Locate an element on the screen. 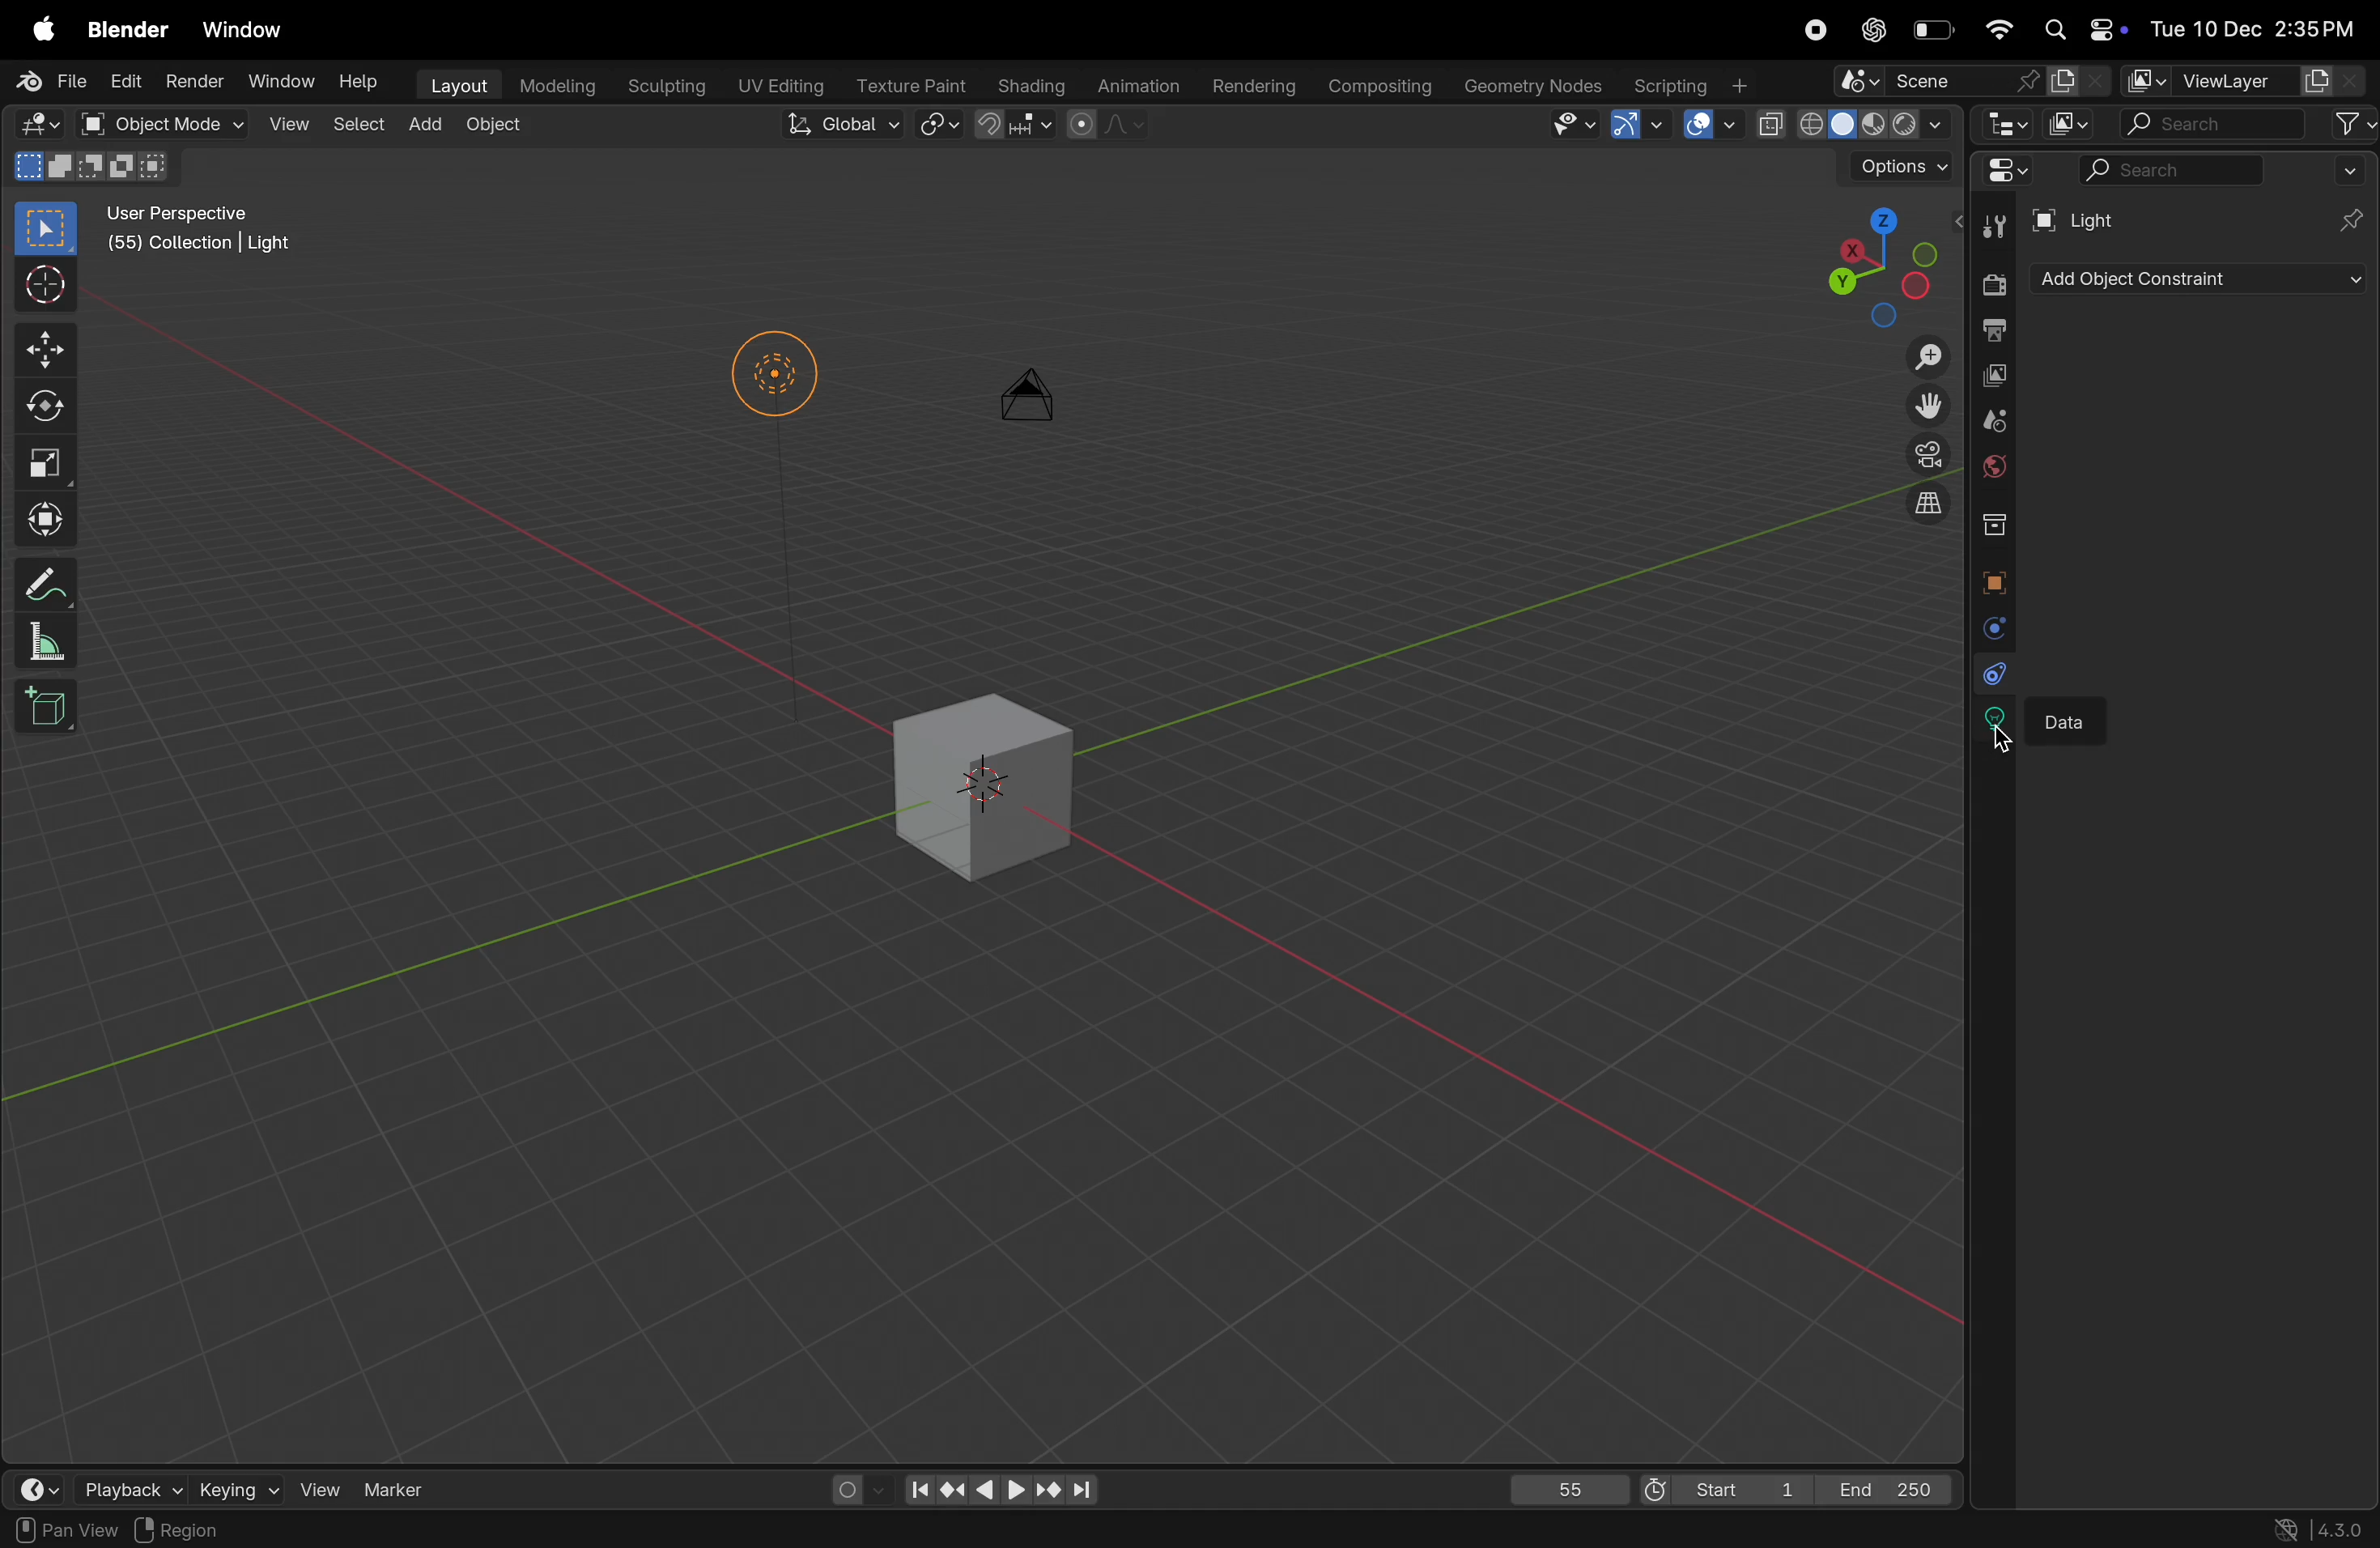 The image size is (2380, 1548). date and time is located at coordinates (2262, 33).